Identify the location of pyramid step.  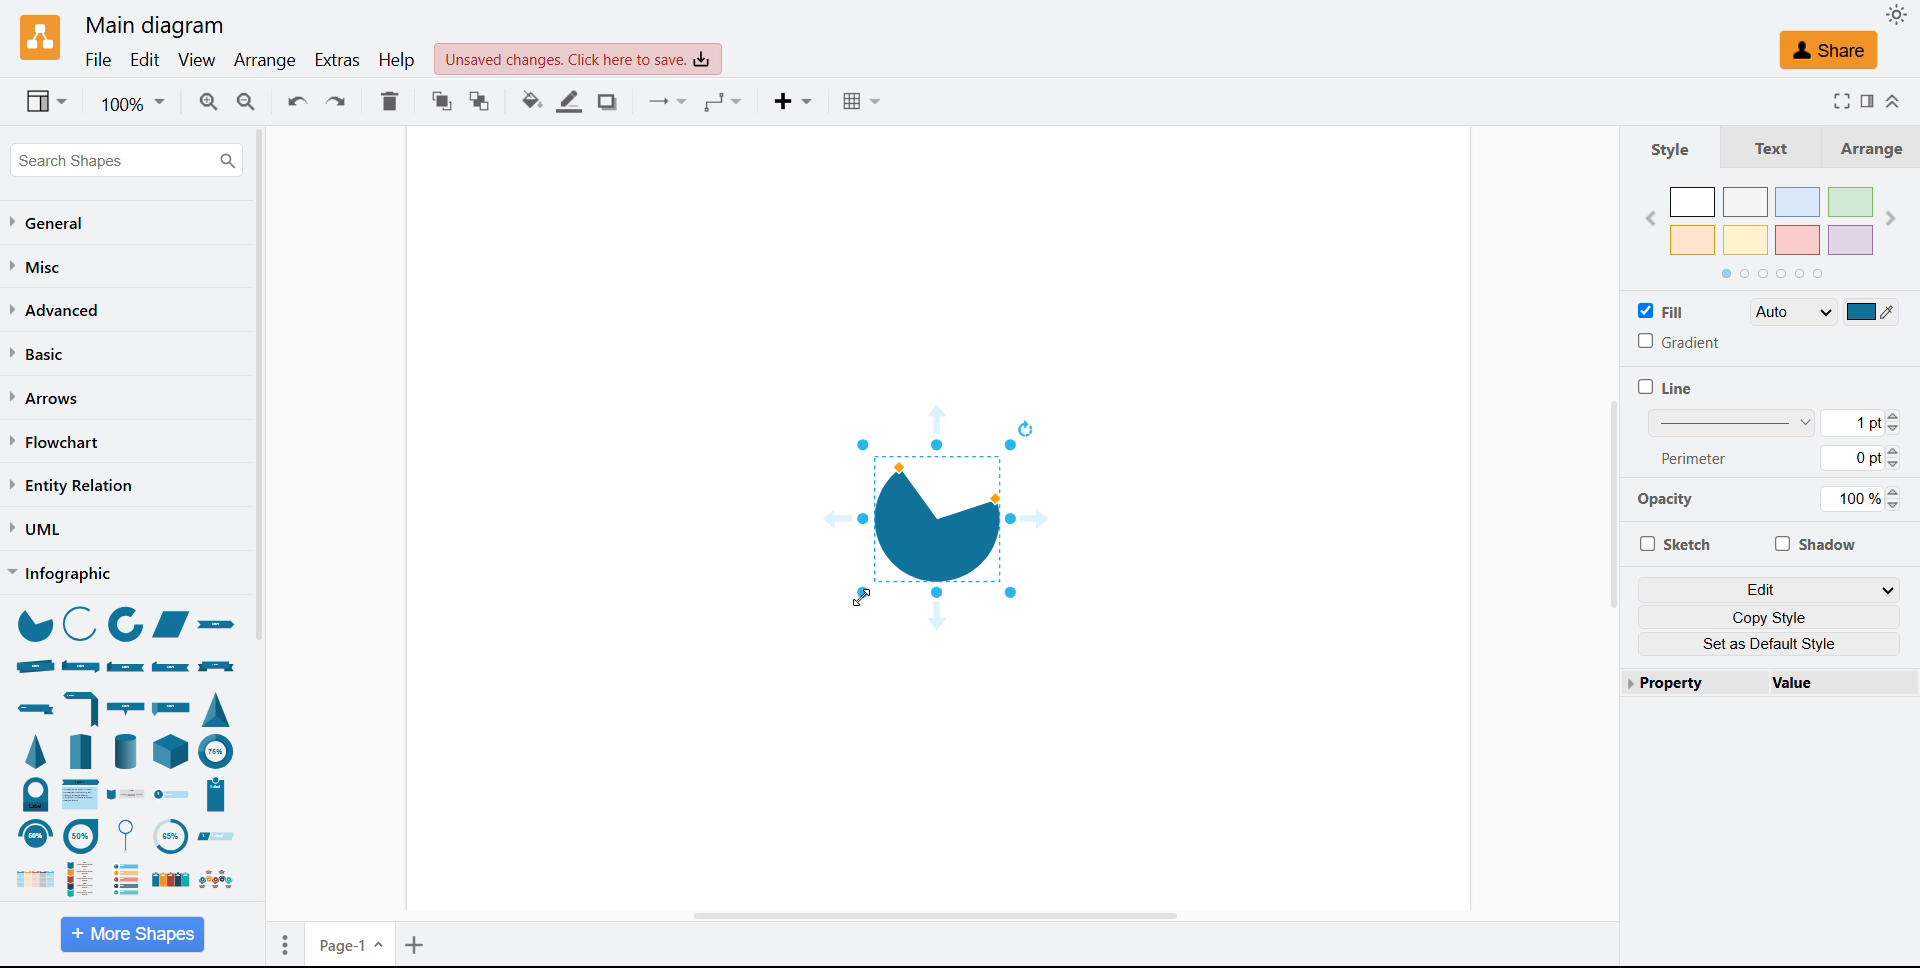
(83, 750).